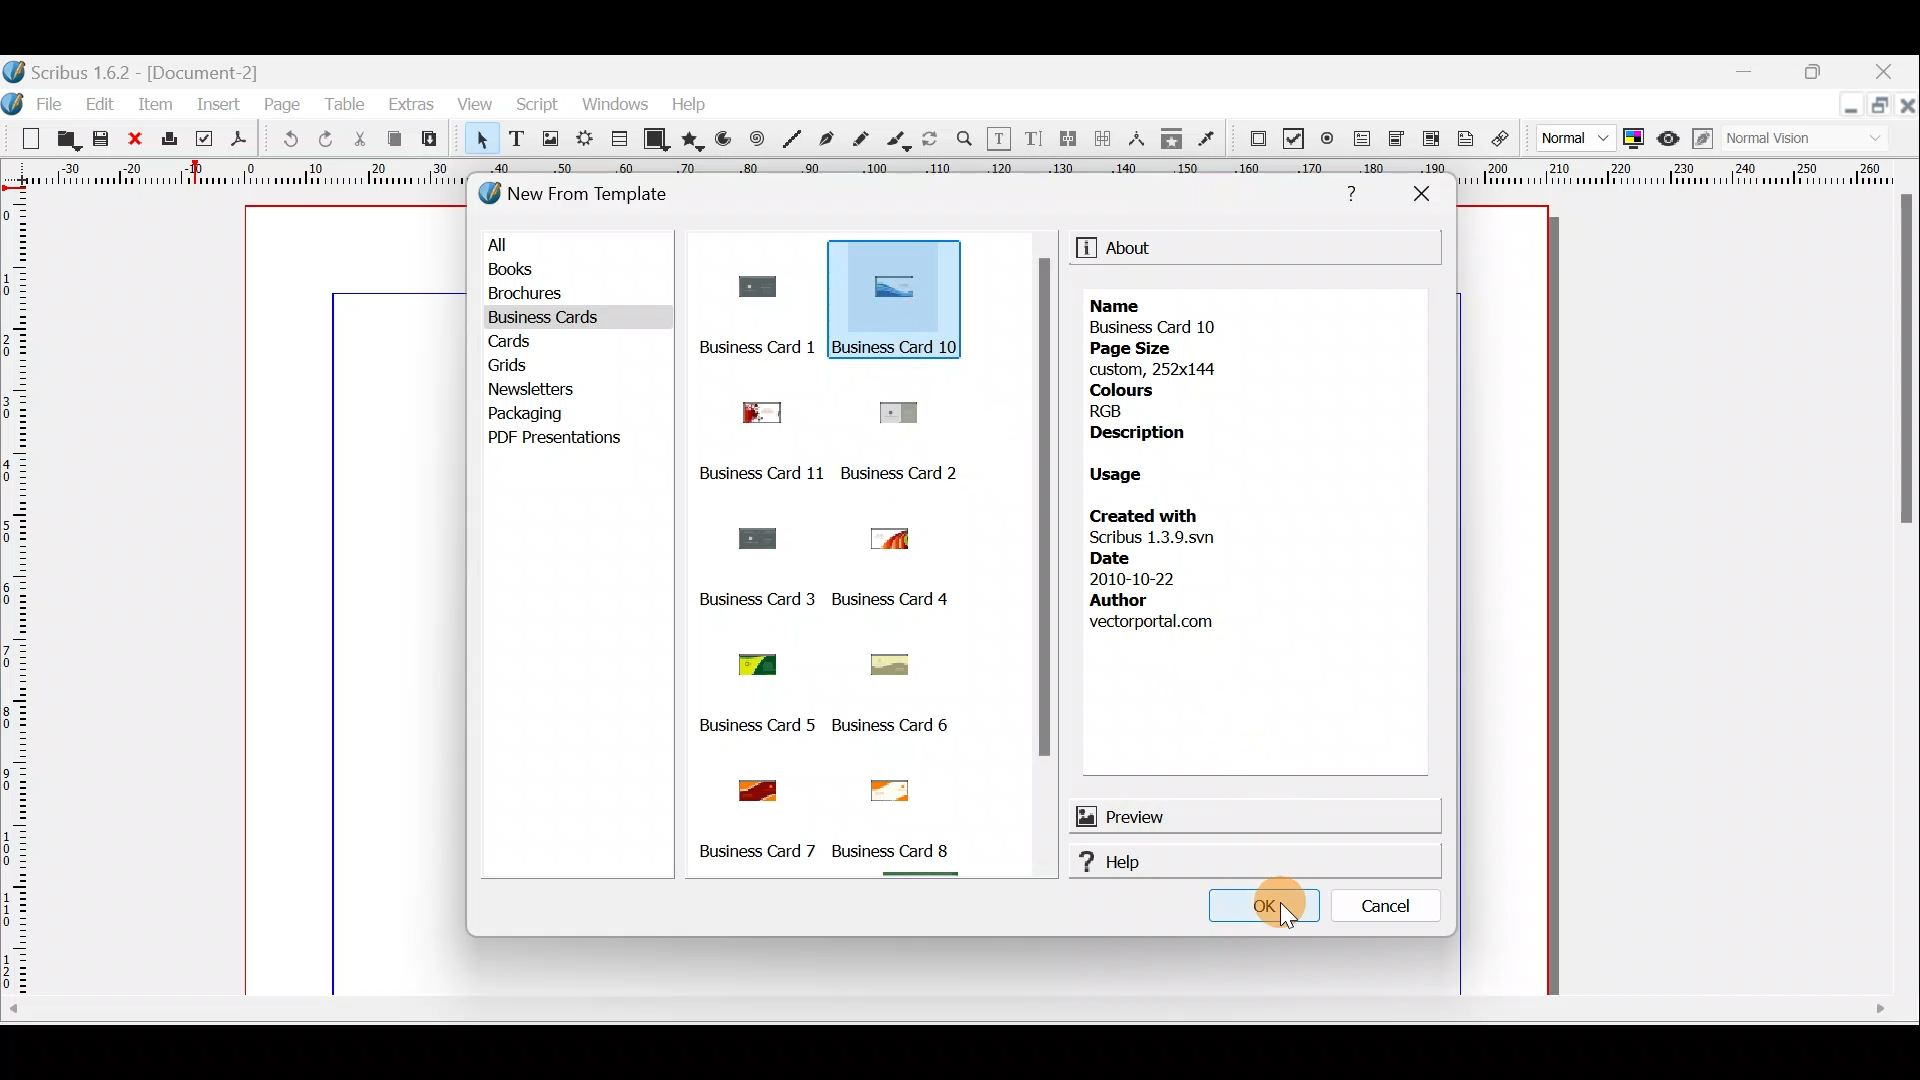 This screenshot has height=1080, width=1920. What do you see at coordinates (1700, 141) in the screenshot?
I see `Edit in preview mode` at bounding box center [1700, 141].